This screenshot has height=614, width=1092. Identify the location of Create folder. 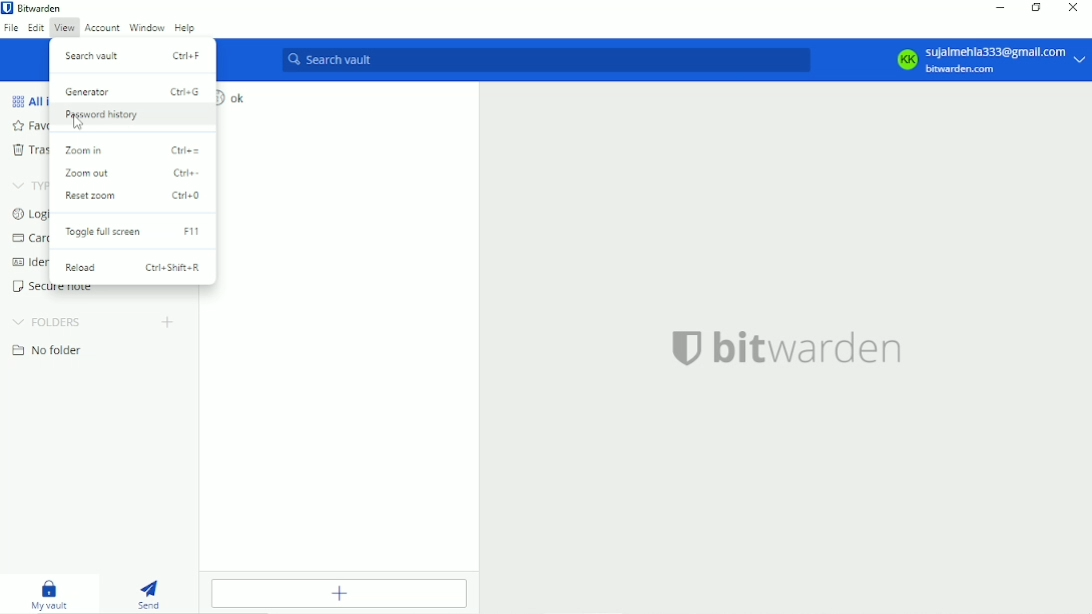
(167, 322).